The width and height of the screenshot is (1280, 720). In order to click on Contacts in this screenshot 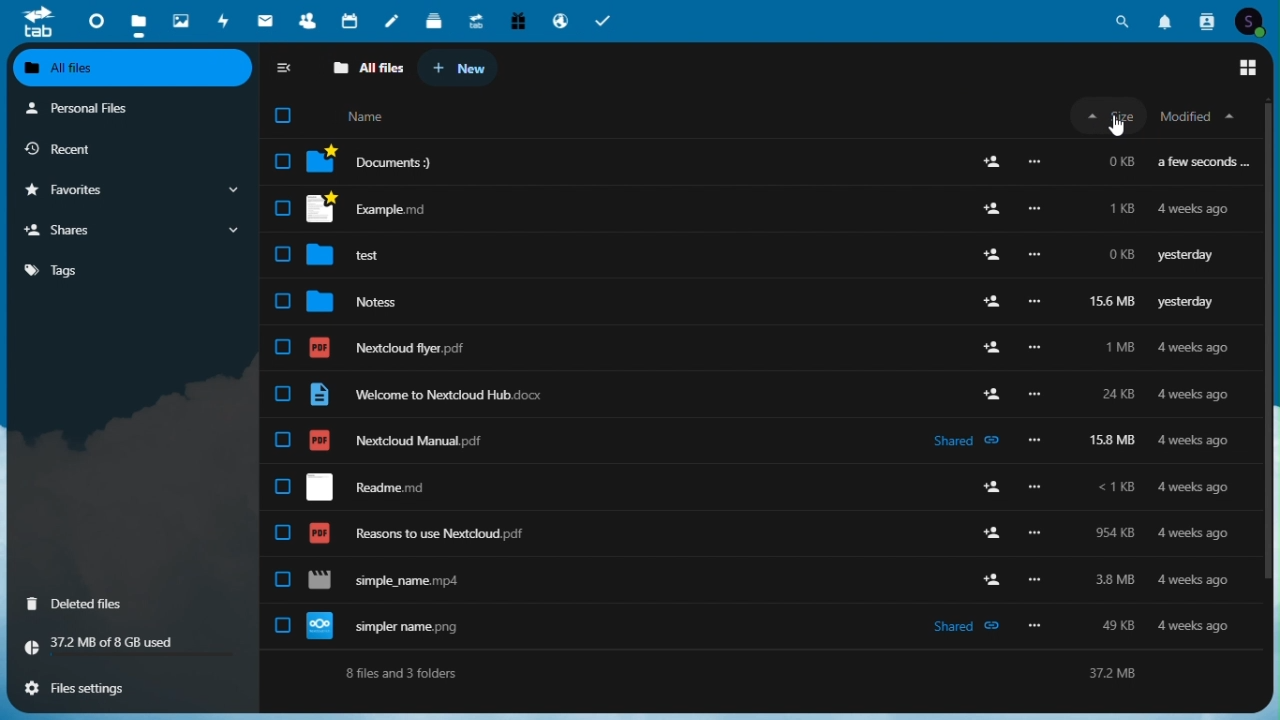, I will do `click(1210, 20)`.